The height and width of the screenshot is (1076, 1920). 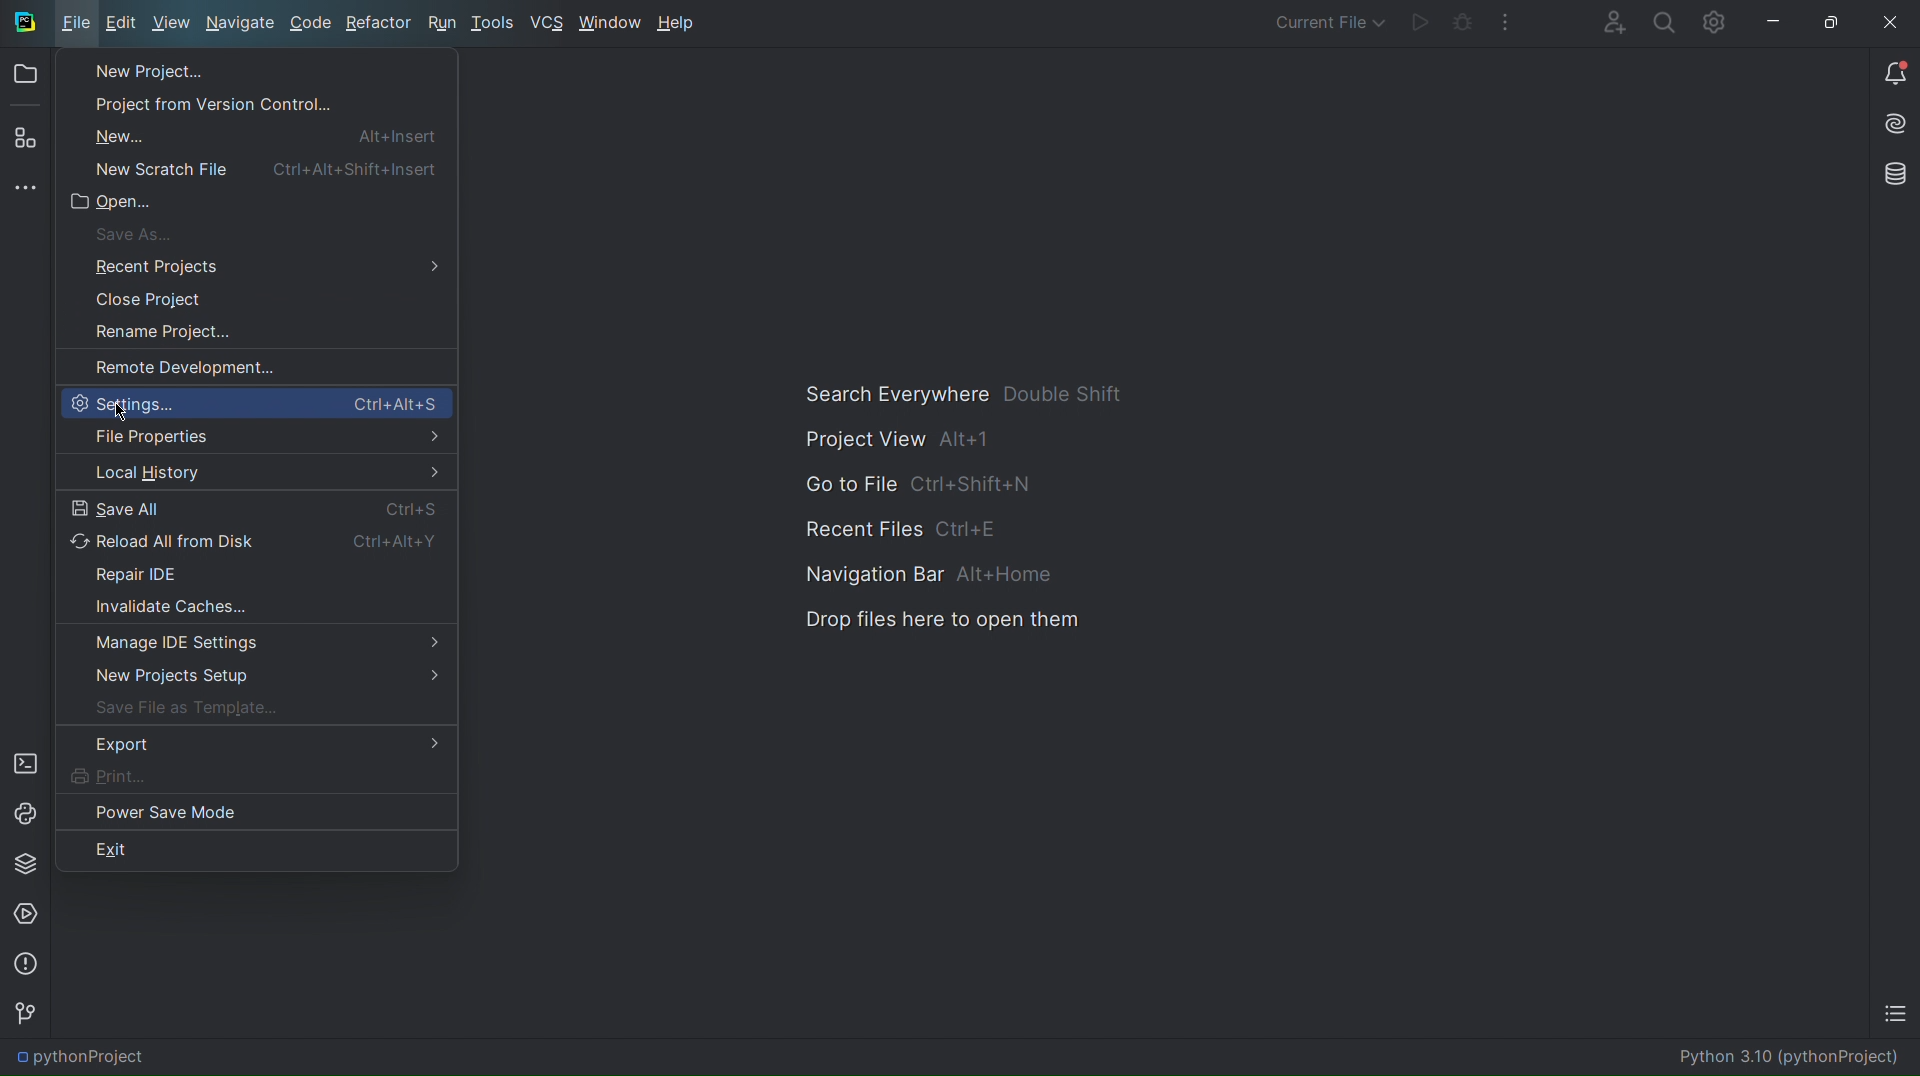 What do you see at coordinates (20, 22) in the screenshot?
I see `Logo` at bounding box center [20, 22].